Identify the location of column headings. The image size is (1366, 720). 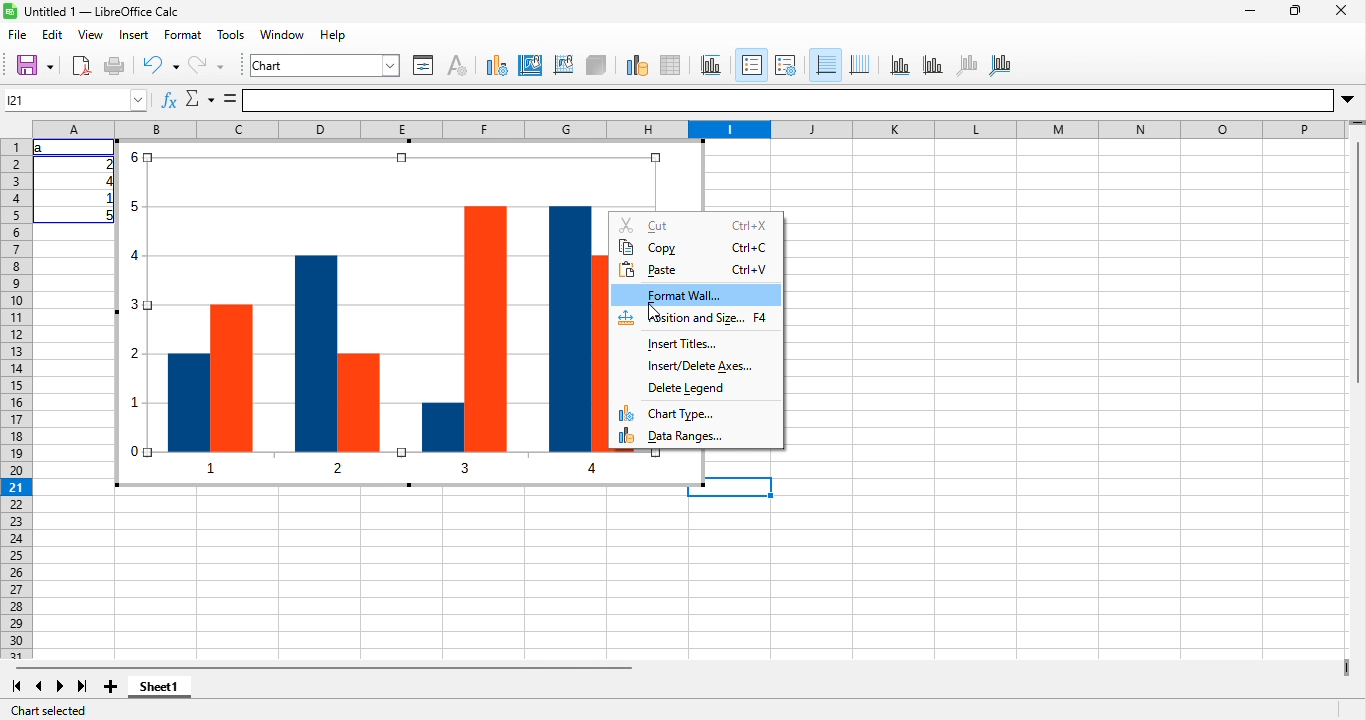
(691, 129).